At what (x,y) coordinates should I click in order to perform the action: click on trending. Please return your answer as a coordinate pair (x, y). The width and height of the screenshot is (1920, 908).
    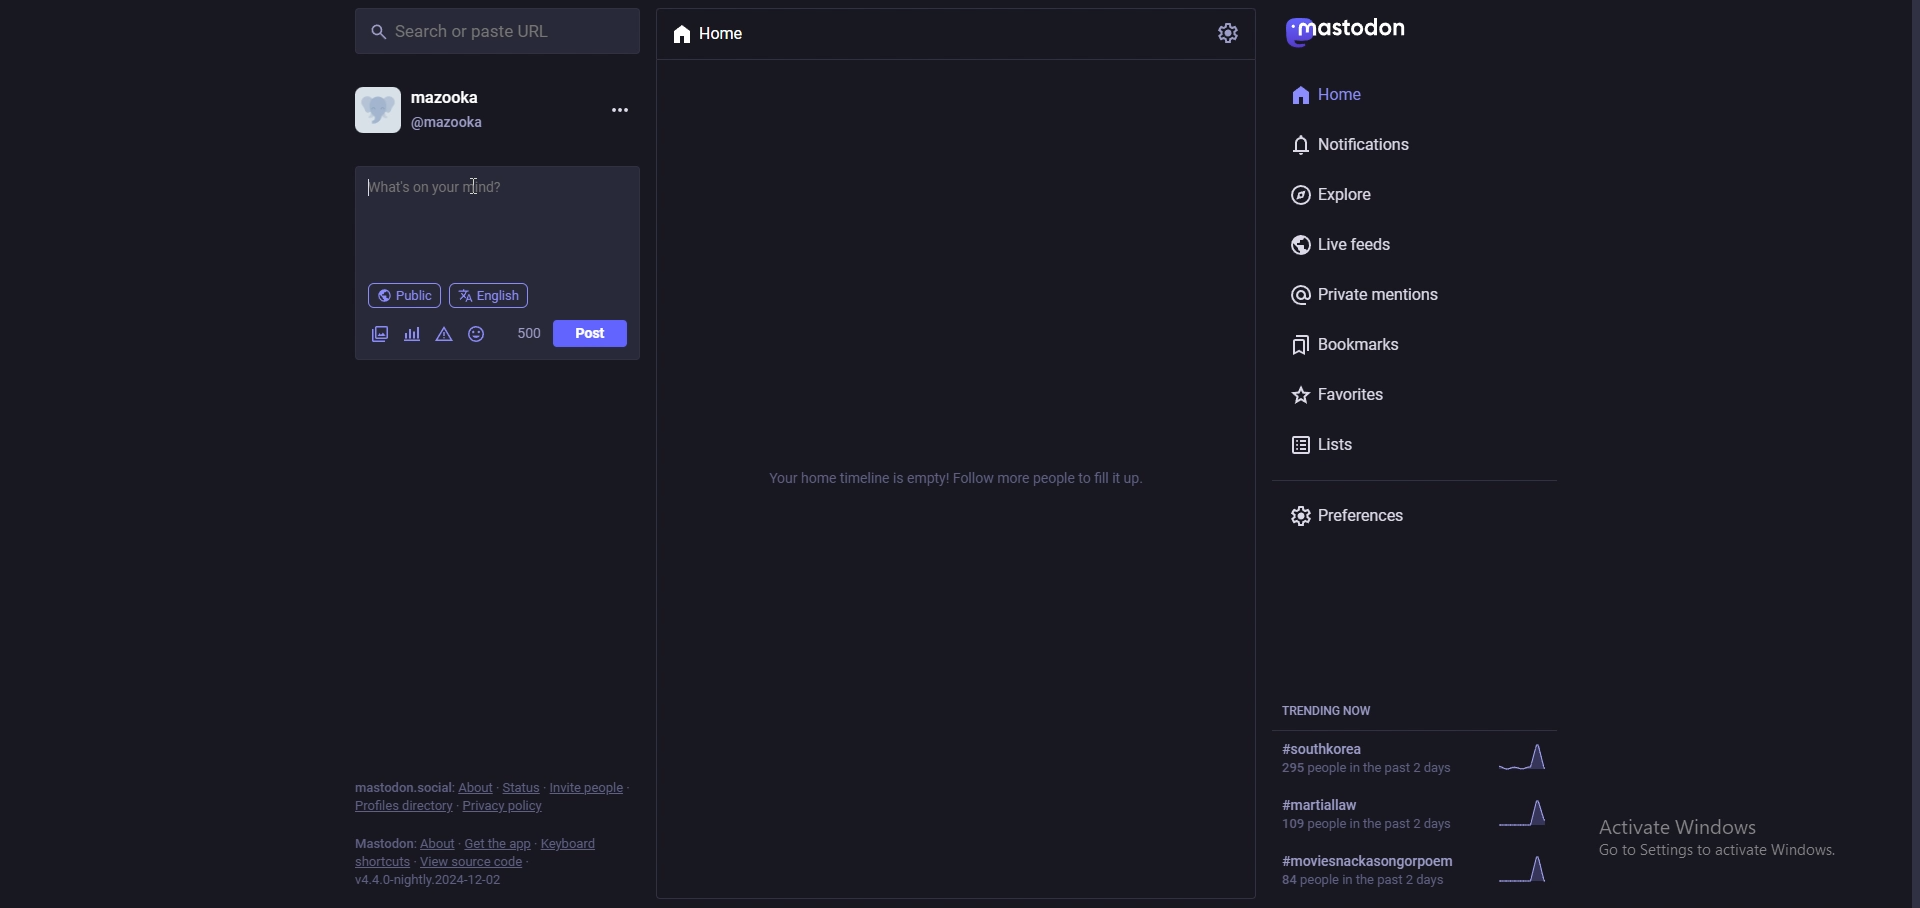
    Looking at the image, I should click on (1432, 870).